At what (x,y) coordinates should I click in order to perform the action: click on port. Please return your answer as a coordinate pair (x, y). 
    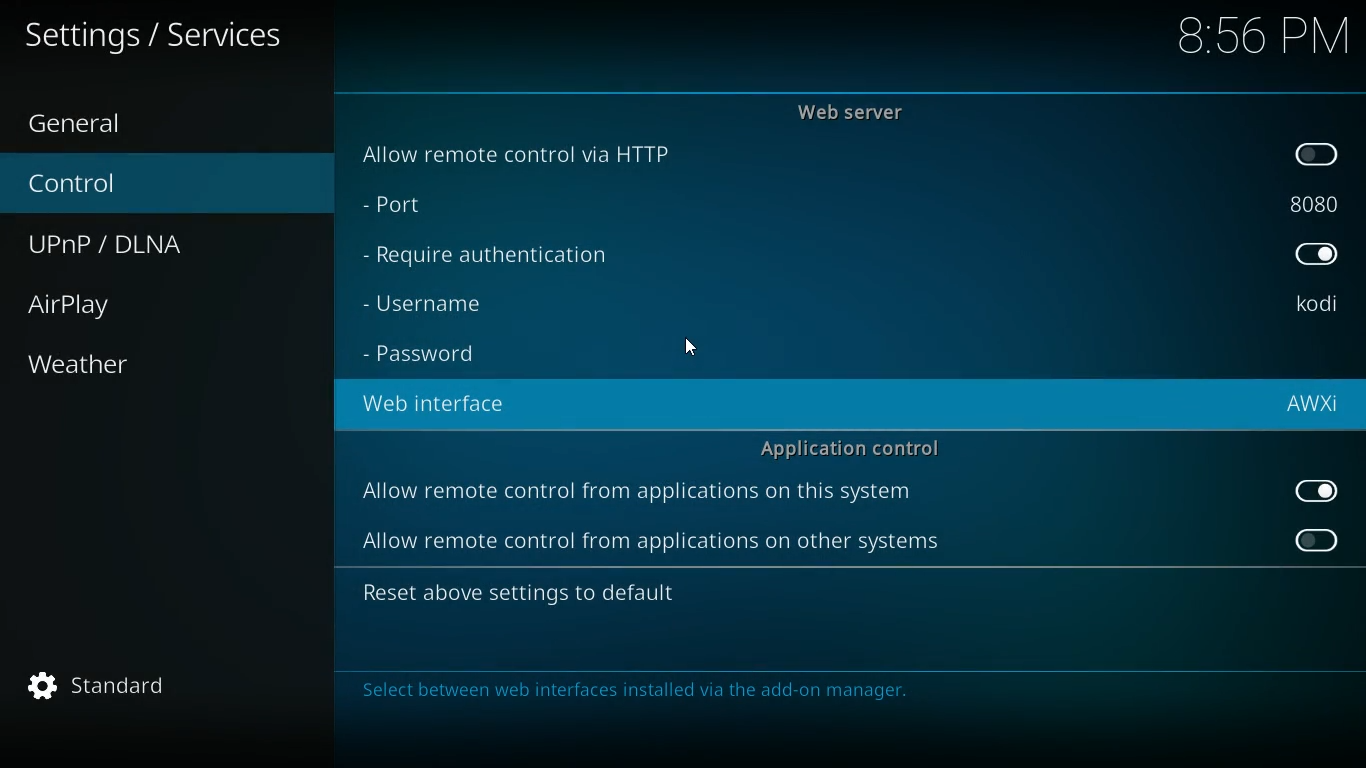
    Looking at the image, I should click on (424, 207).